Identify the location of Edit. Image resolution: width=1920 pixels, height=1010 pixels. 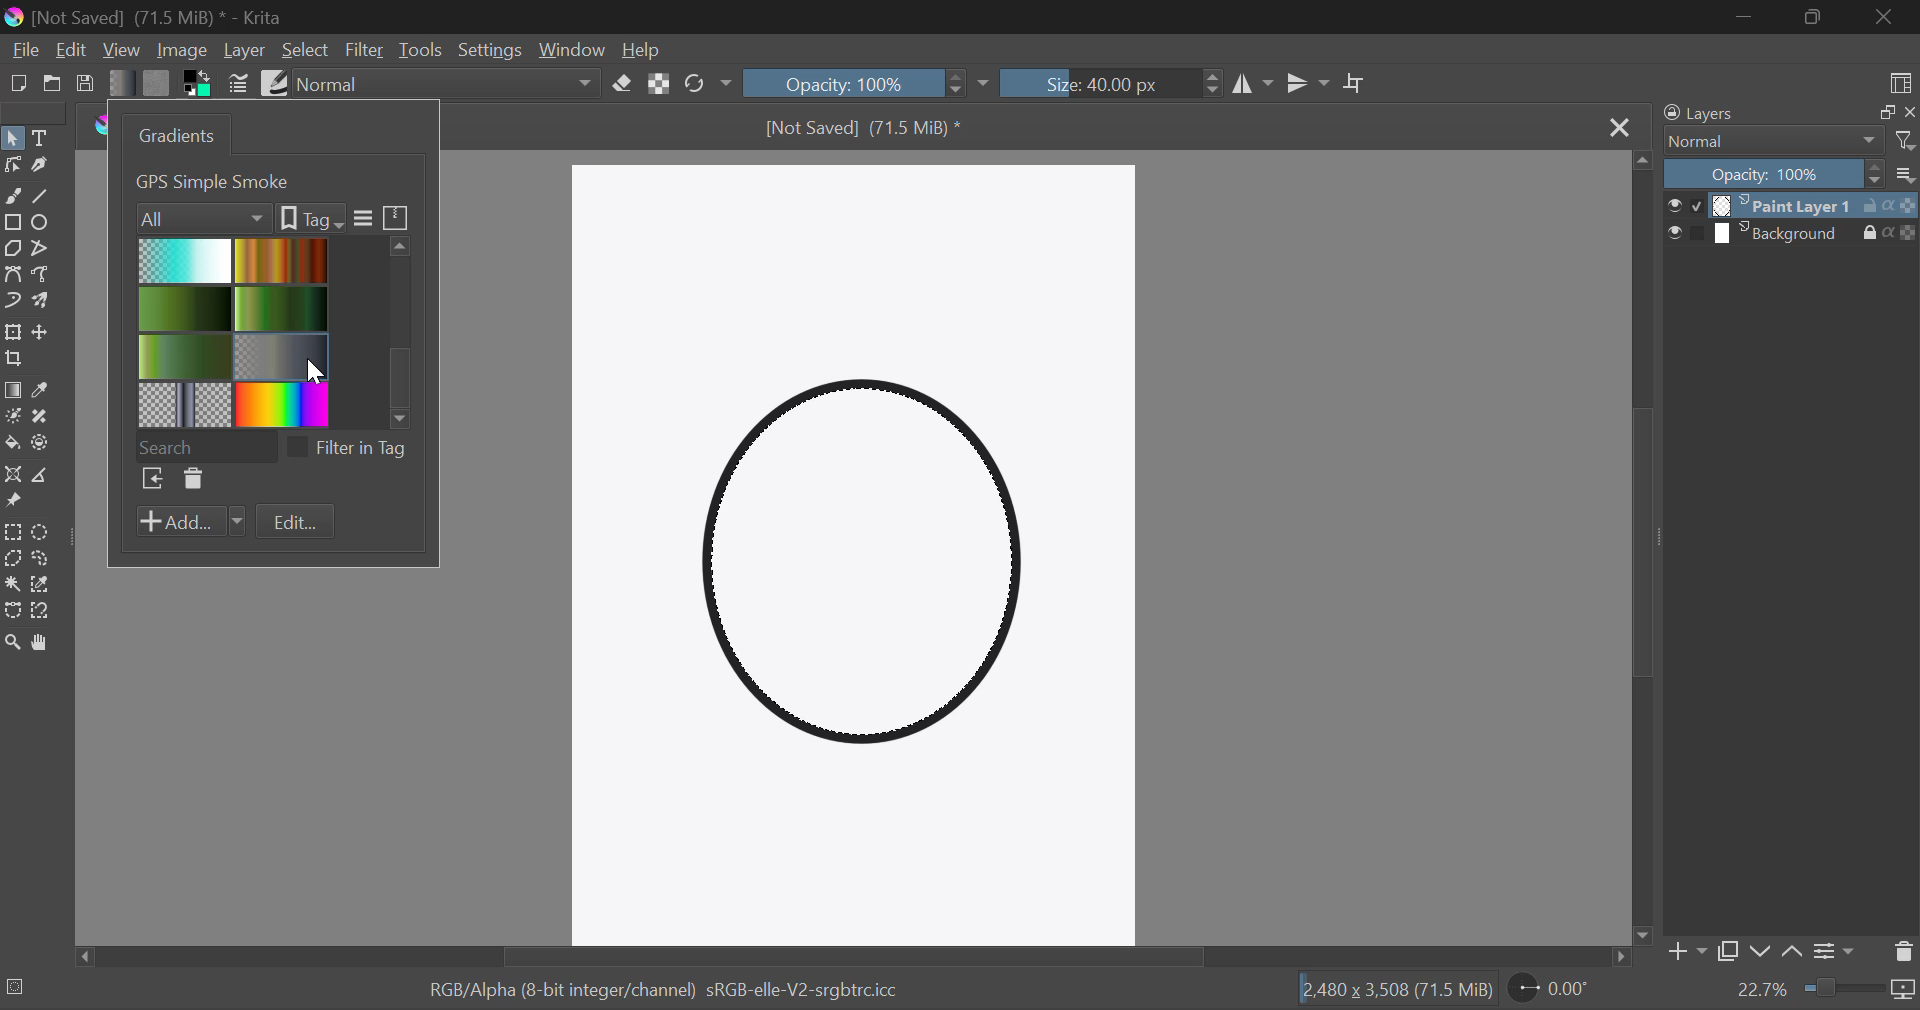
(70, 48).